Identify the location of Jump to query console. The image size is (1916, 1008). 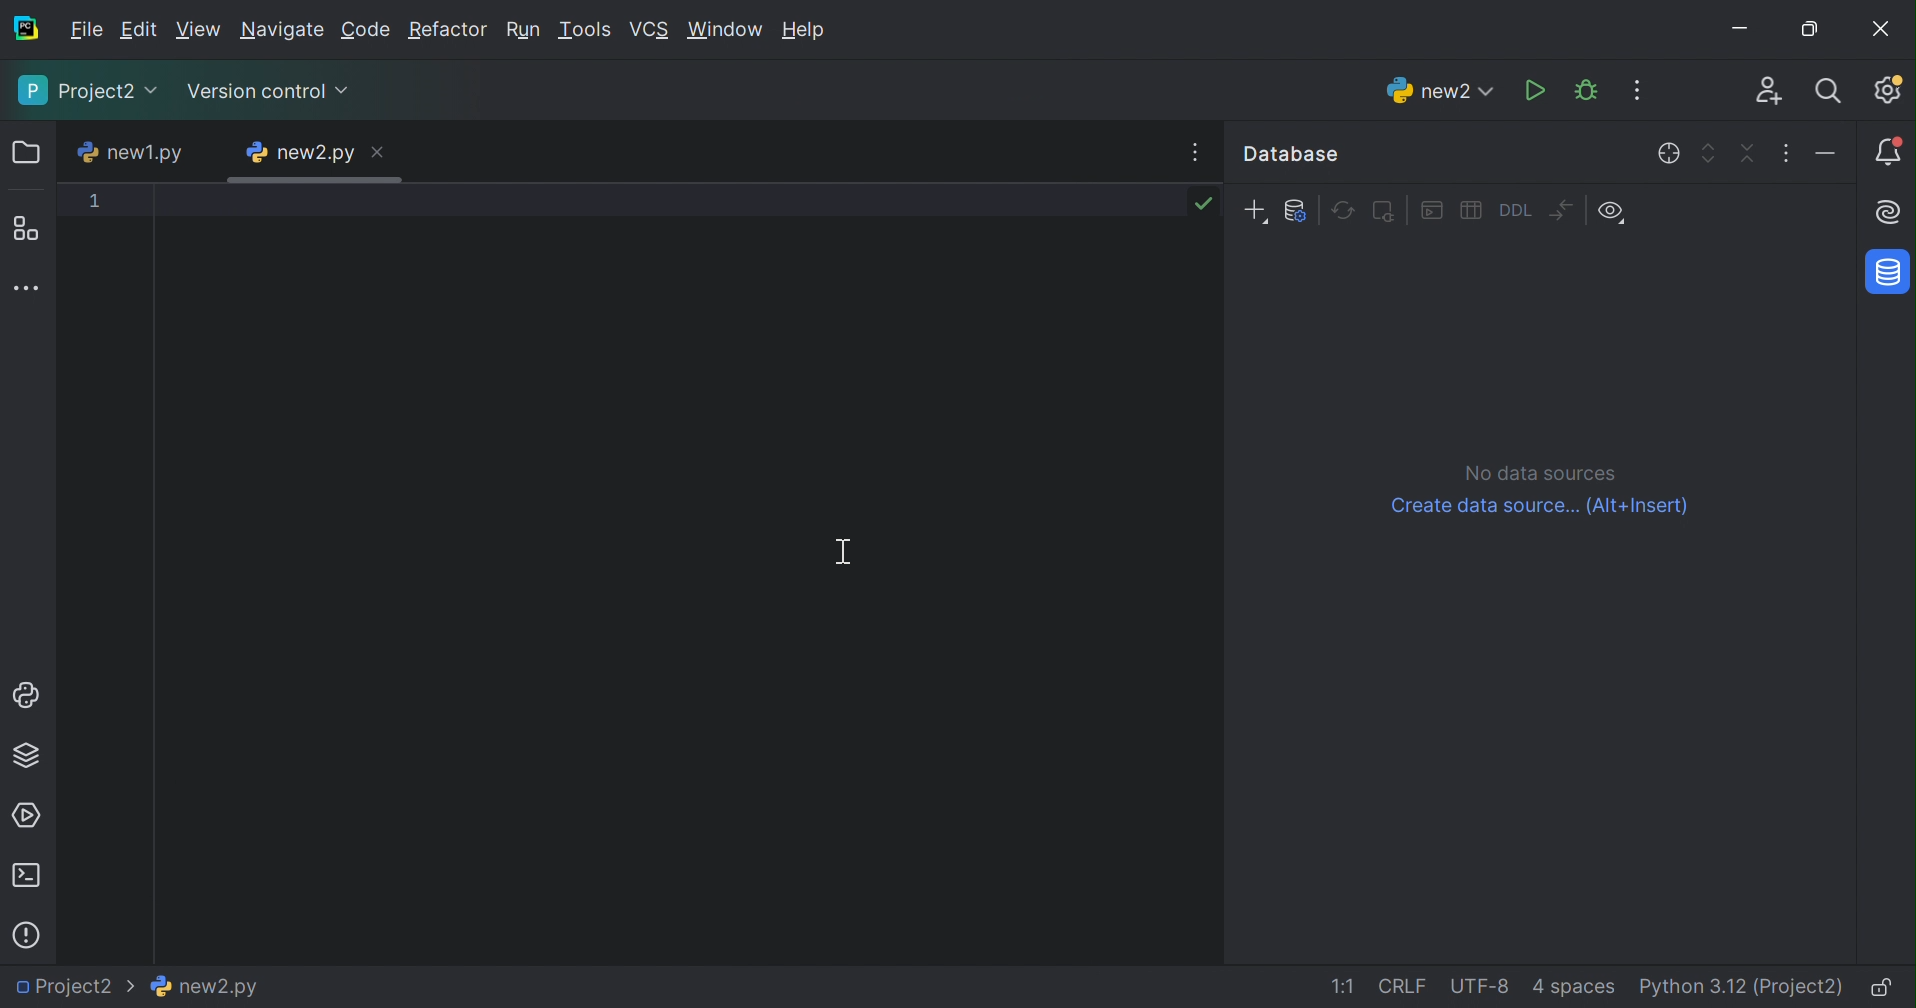
(1432, 207).